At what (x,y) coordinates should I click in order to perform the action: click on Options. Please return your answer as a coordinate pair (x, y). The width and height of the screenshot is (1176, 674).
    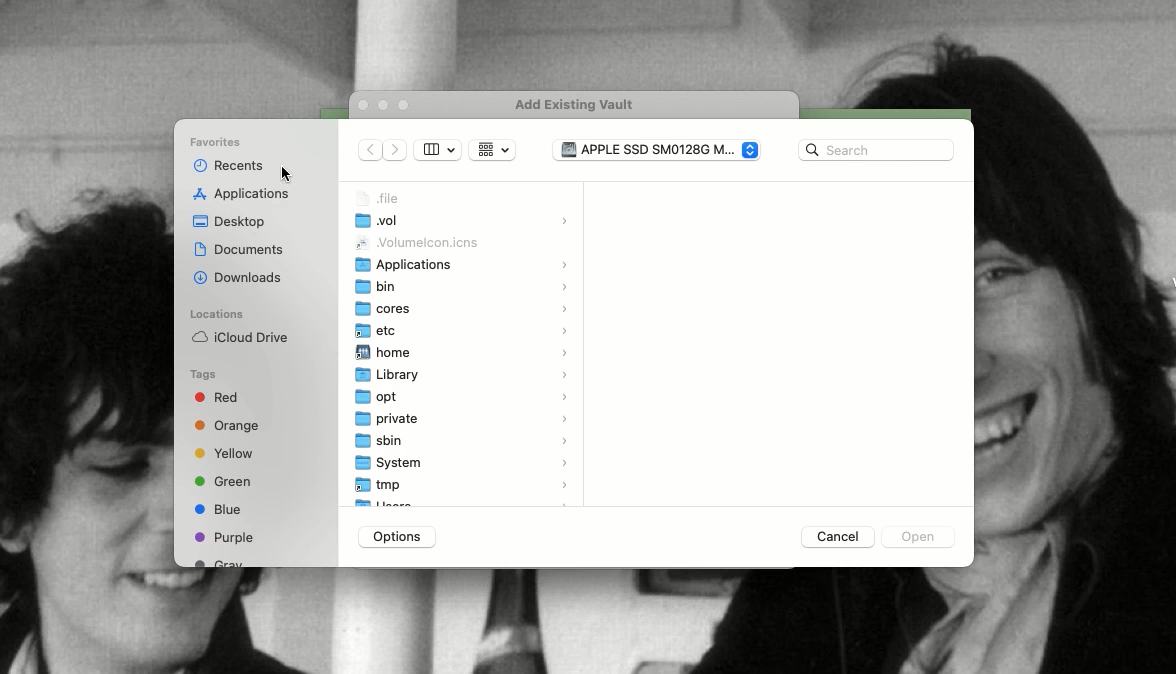
    Looking at the image, I should click on (398, 537).